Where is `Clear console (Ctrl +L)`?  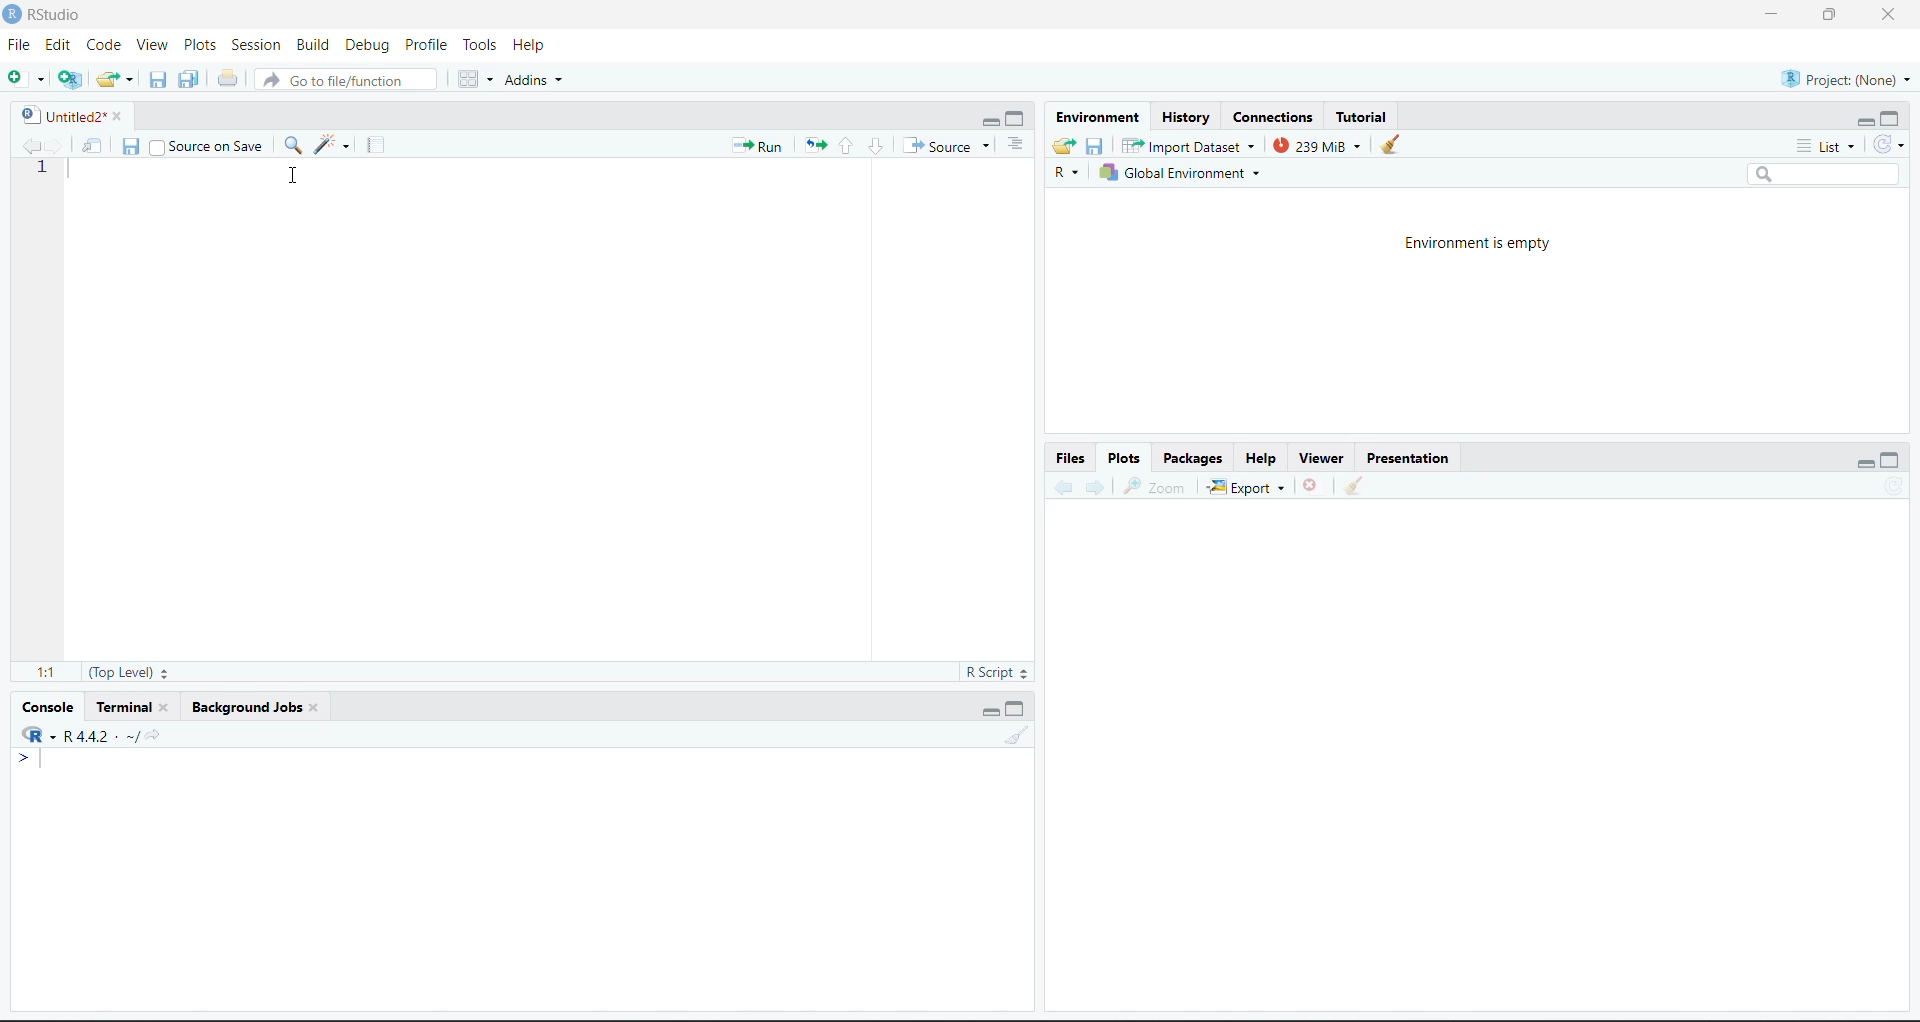 Clear console (Ctrl +L) is located at coordinates (1396, 145).